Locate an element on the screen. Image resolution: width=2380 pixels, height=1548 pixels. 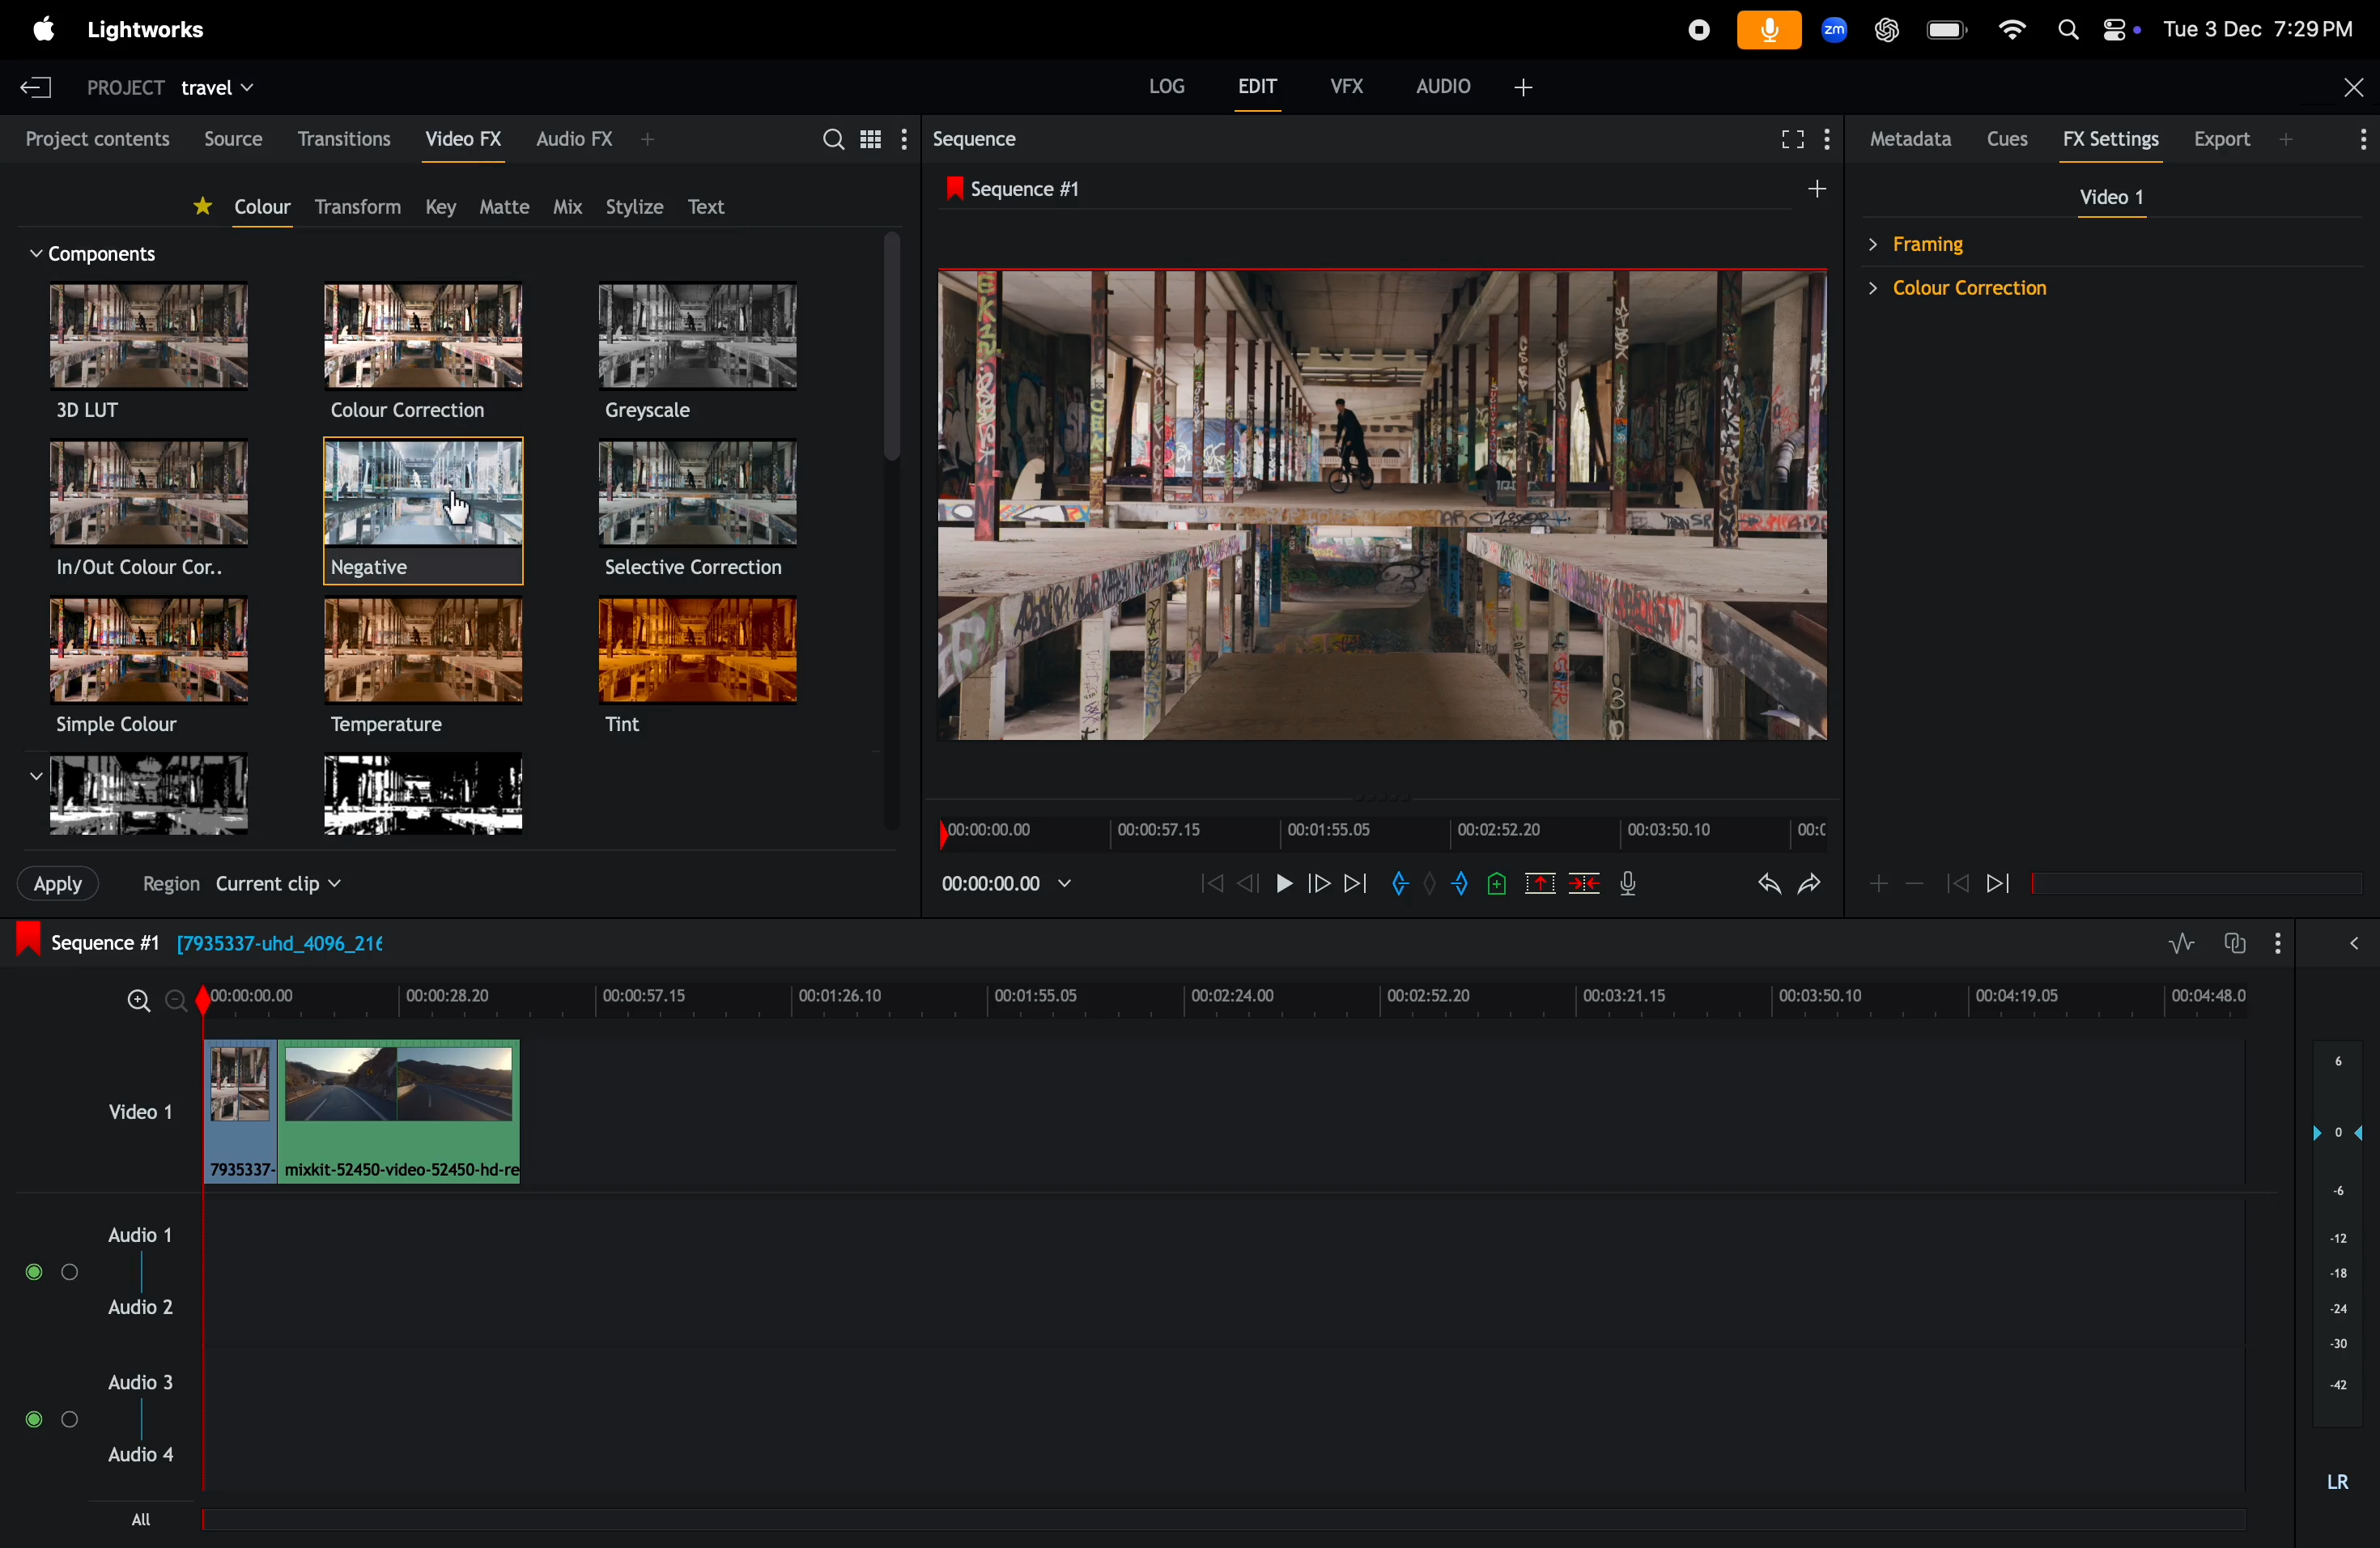
all is located at coordinates (149, 1521).